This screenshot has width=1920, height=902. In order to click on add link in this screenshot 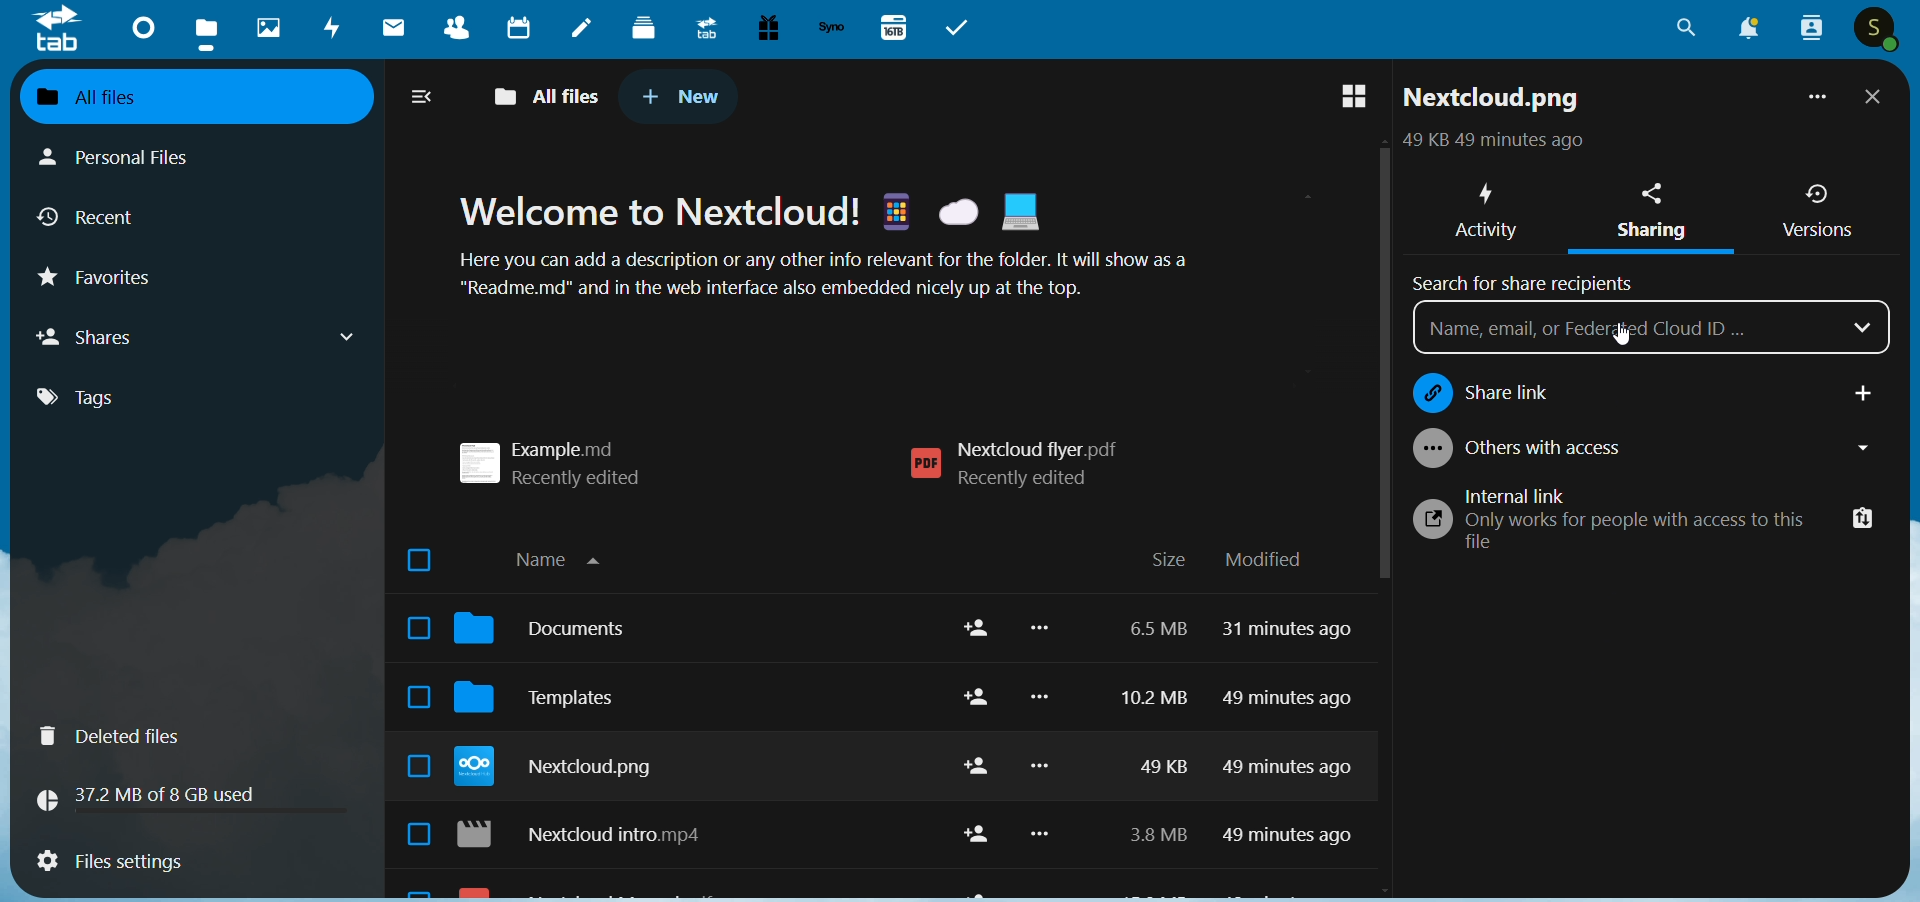, I will do `click(1862, 390)`.